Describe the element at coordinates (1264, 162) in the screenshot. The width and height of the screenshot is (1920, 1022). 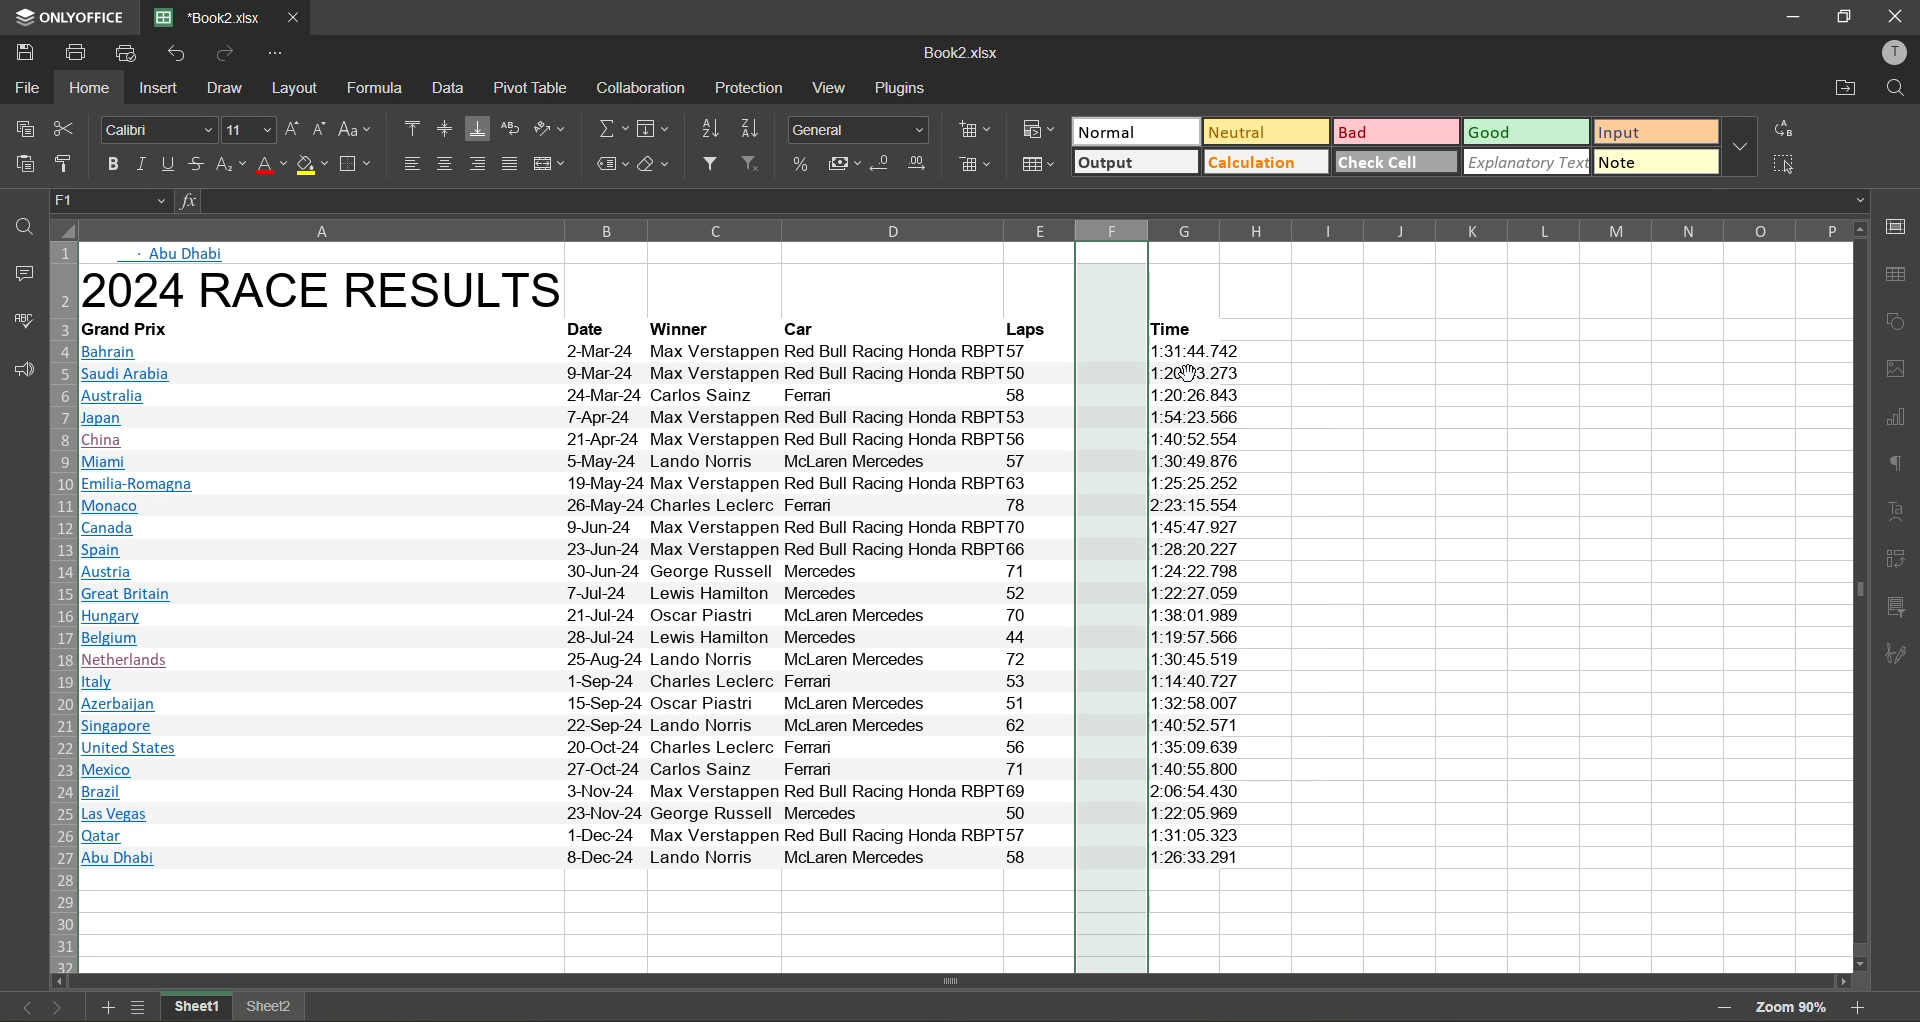
I see `calculation` at that location.